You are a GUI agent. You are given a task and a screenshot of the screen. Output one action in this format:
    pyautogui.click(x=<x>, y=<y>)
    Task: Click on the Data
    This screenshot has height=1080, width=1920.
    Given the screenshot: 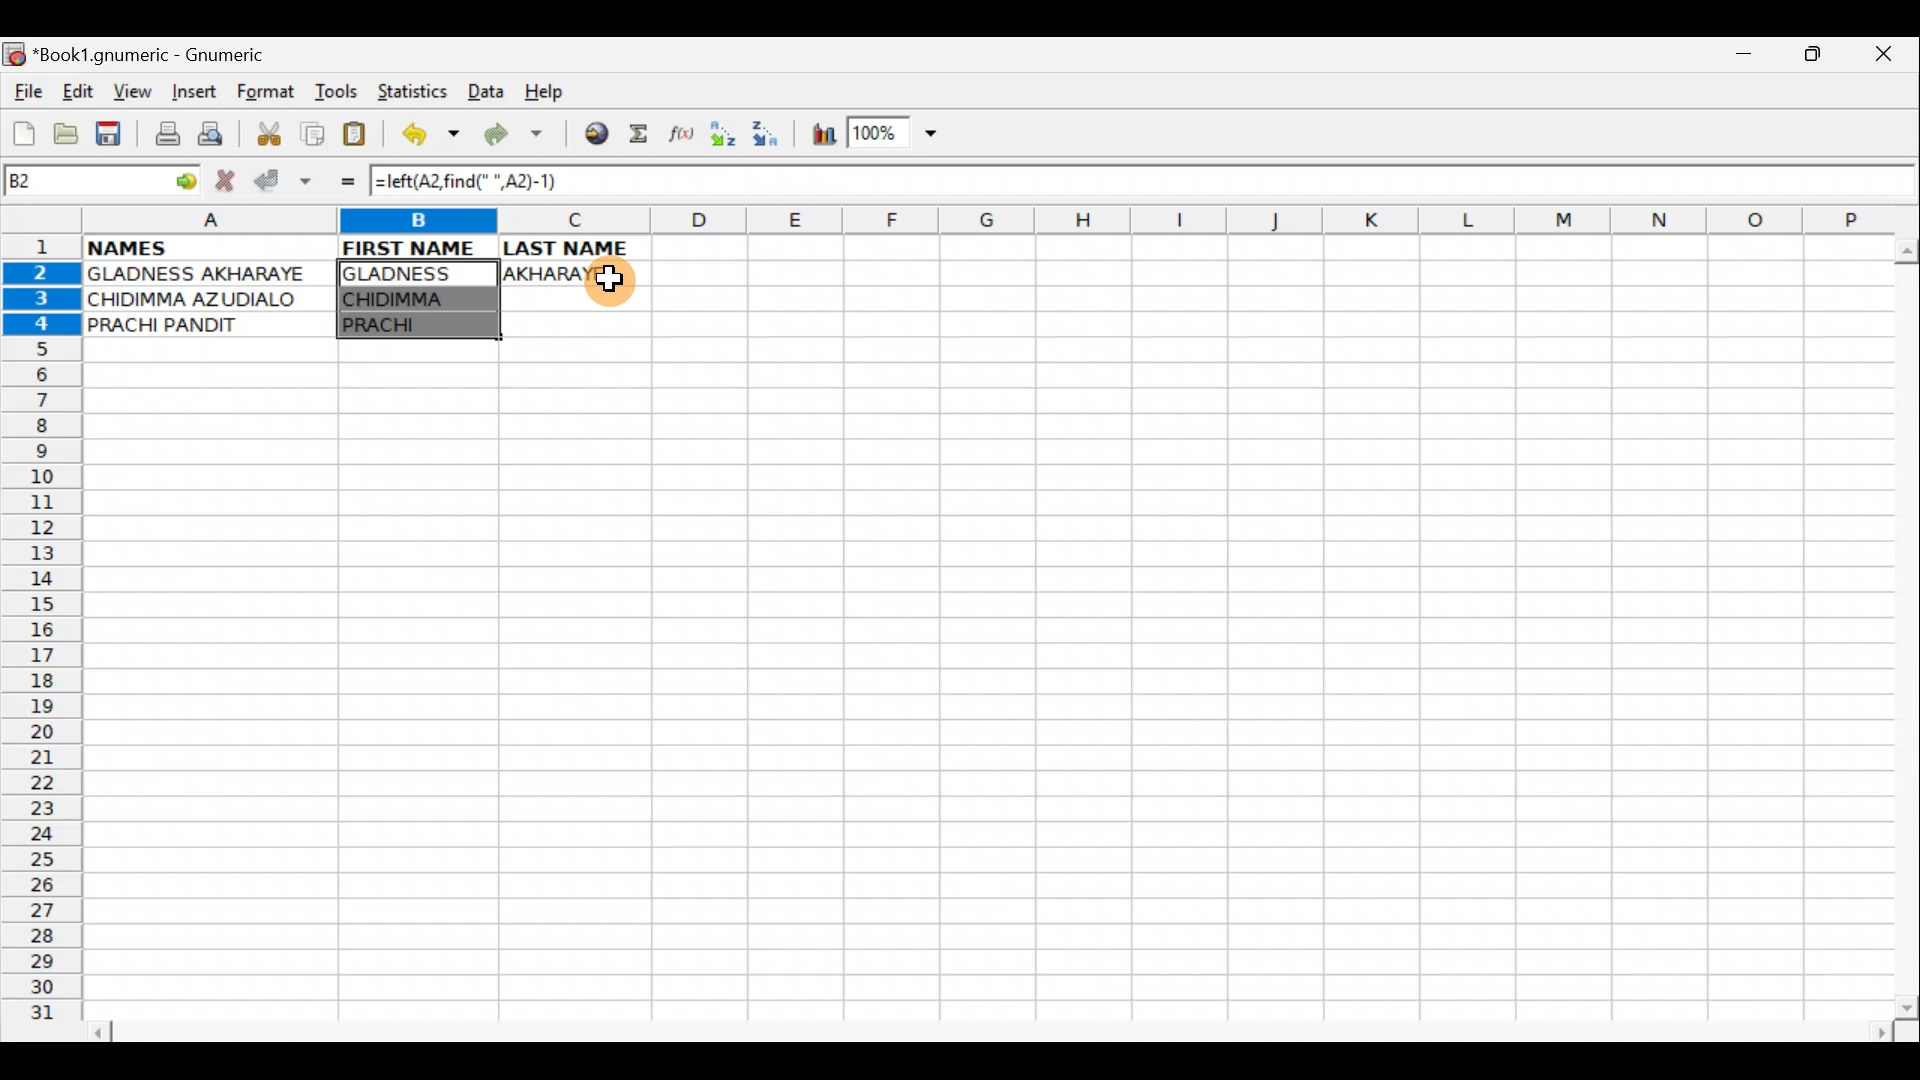 What is the action you would take?
    pyautogui.click(x=485, y=90)
    